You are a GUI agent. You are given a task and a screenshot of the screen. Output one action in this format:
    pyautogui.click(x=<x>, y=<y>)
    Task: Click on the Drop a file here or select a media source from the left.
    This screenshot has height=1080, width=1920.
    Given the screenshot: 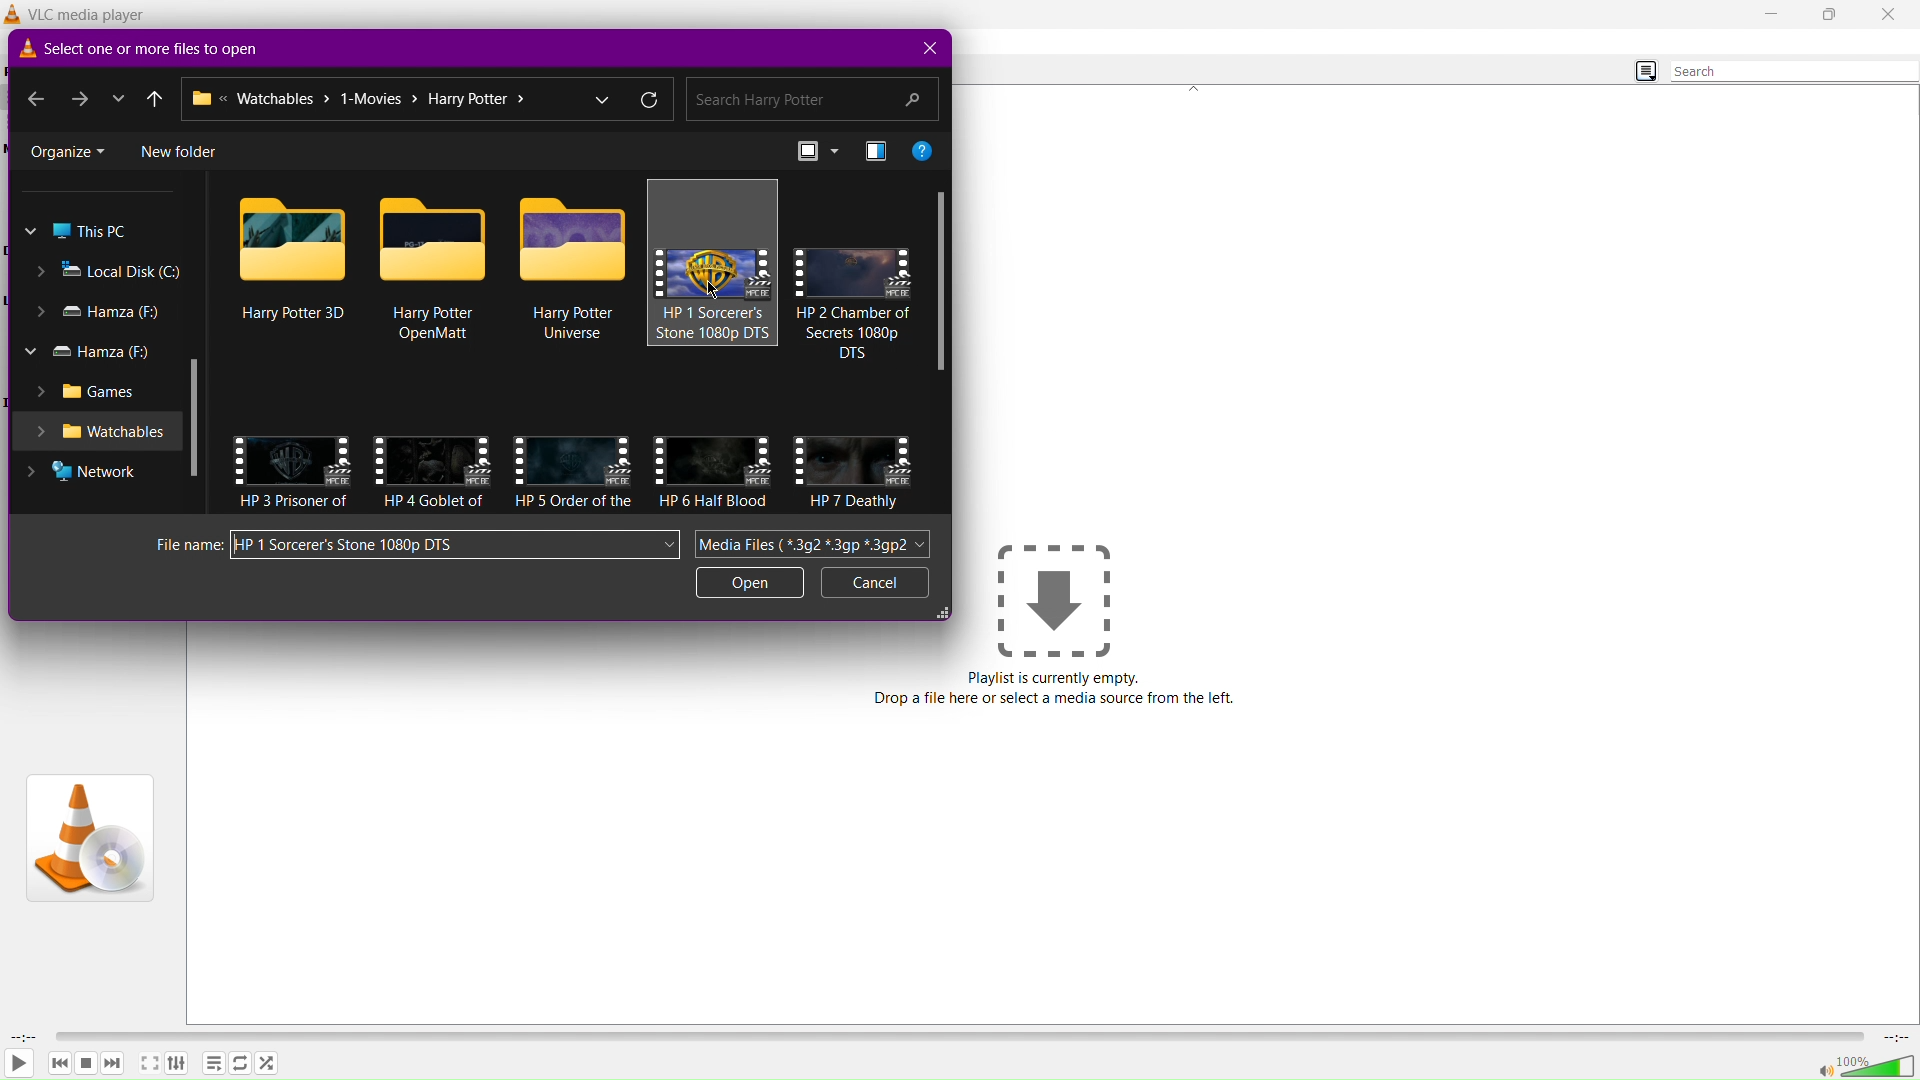 What is the action you would take?
    pyautogui.click(x=1056, y=700)
    